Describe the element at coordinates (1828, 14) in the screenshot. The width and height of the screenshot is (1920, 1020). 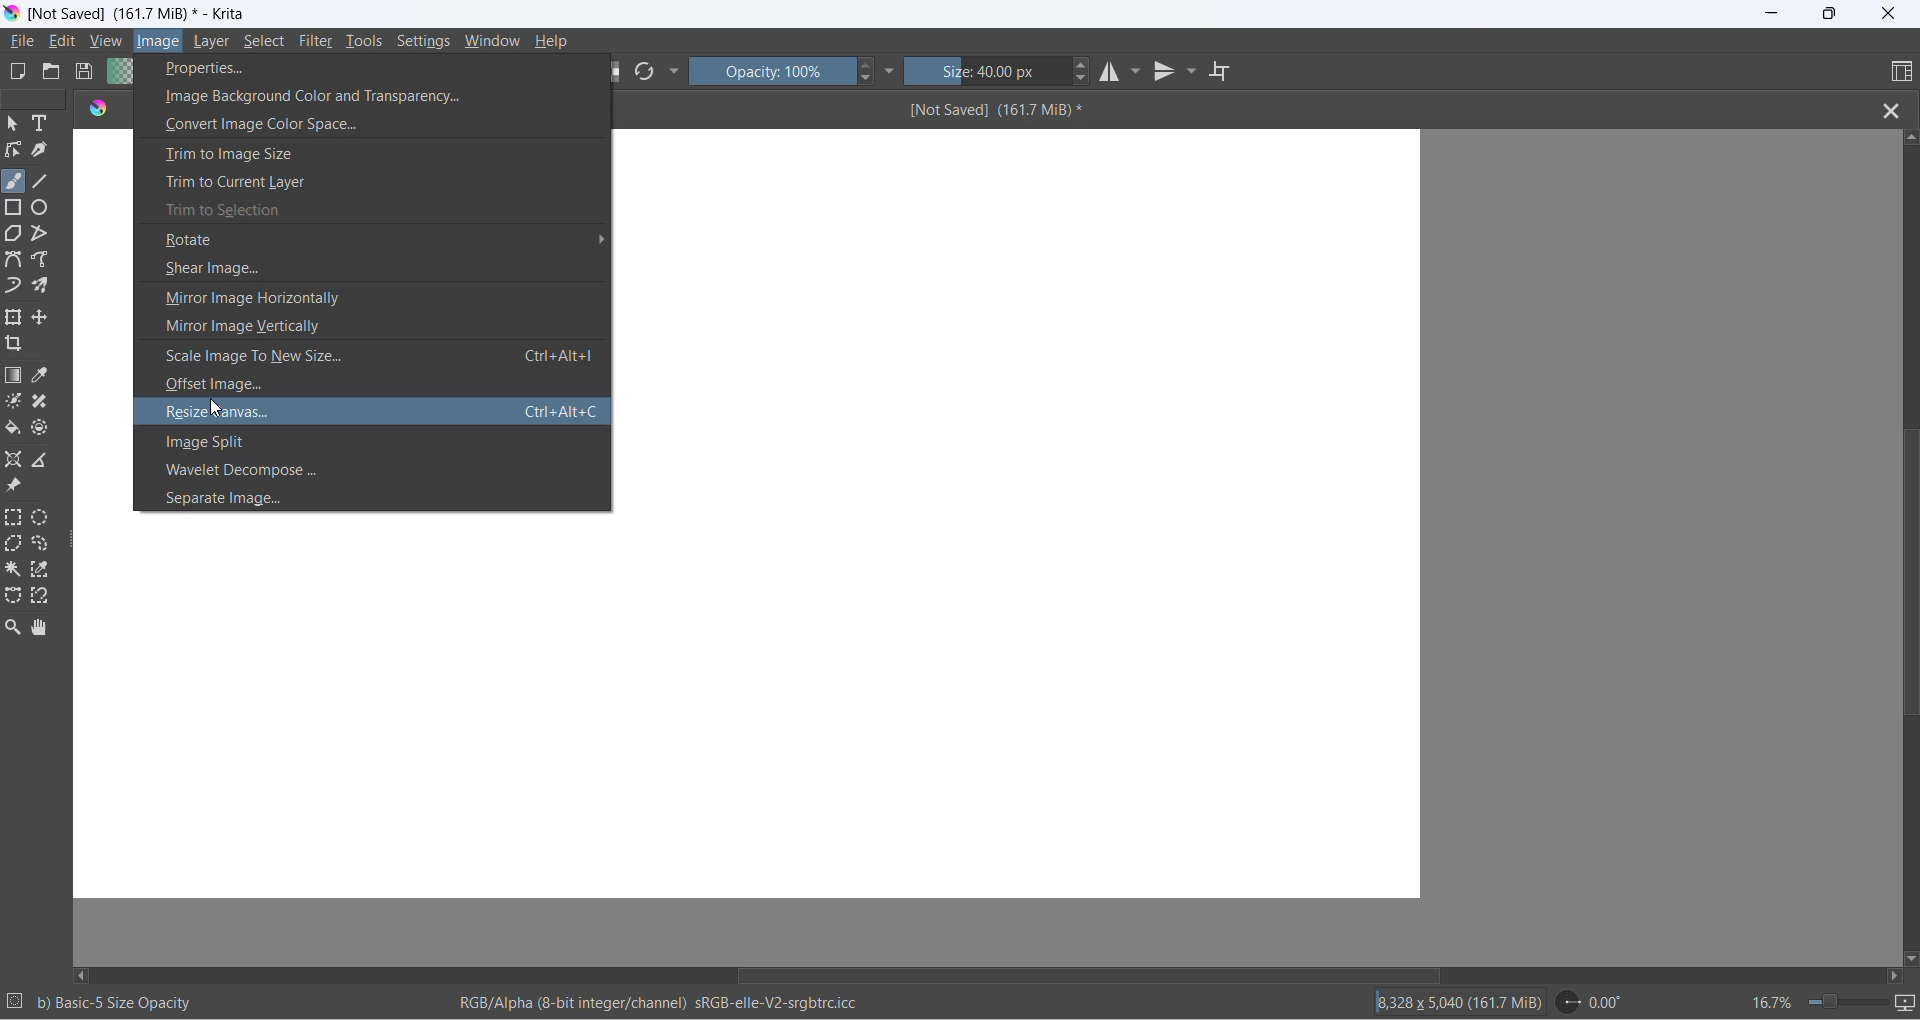
I see `maximize` at that location.